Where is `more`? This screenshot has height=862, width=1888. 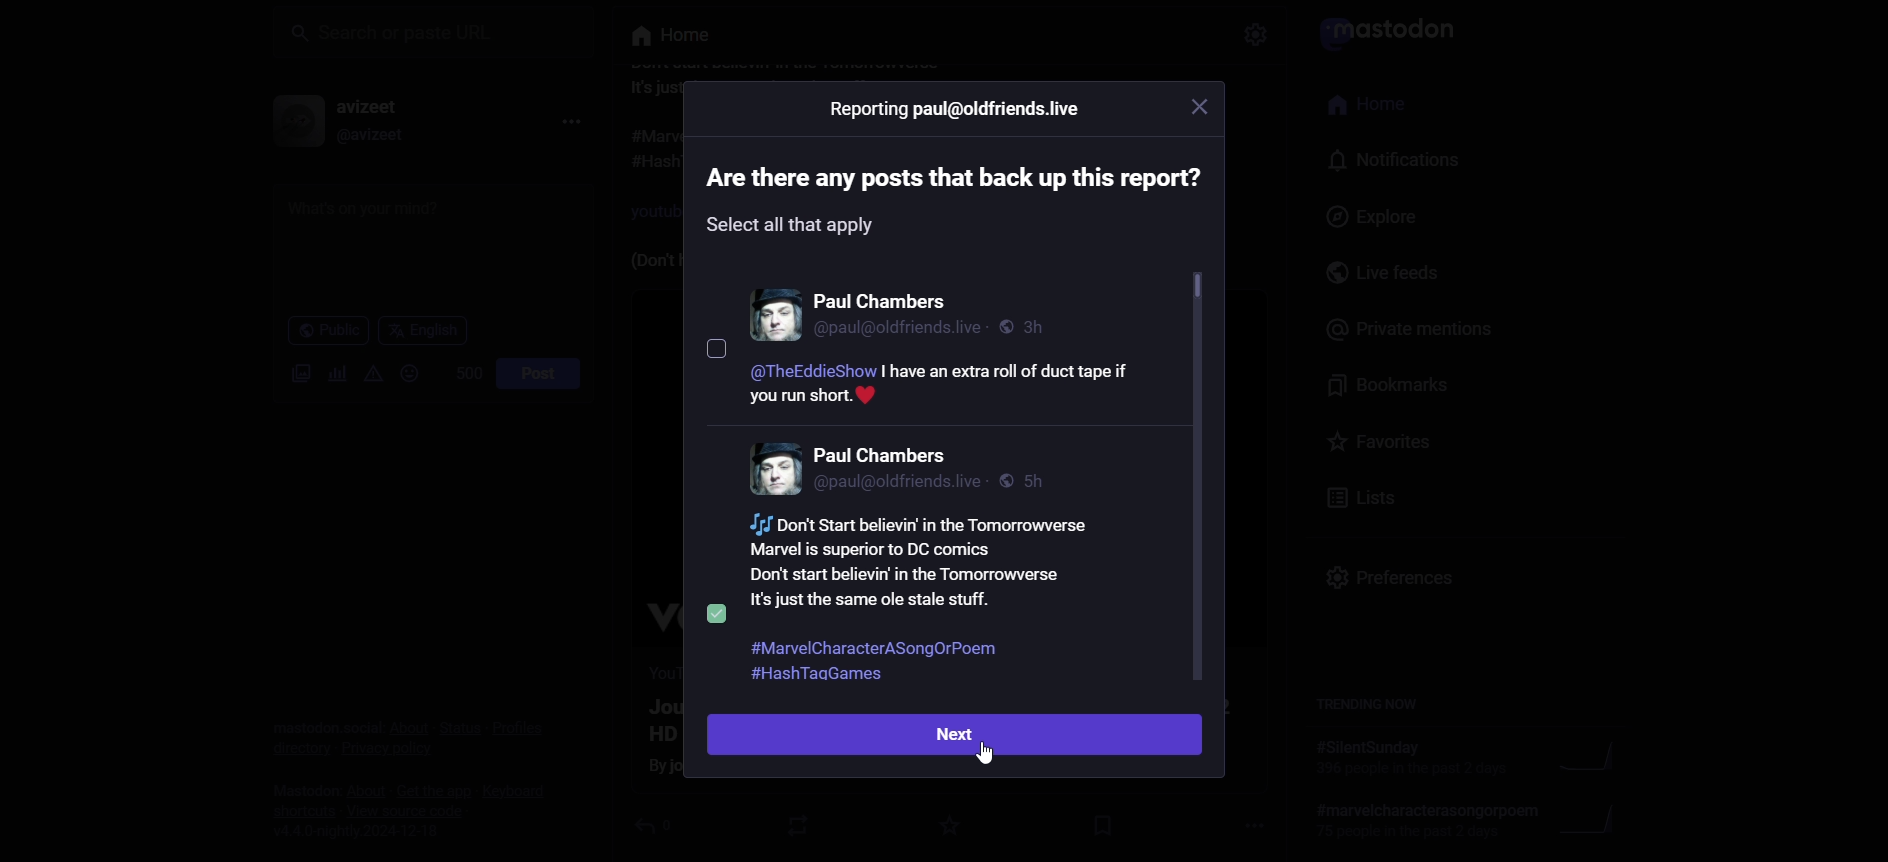 more is located at coordinates (563, 123).